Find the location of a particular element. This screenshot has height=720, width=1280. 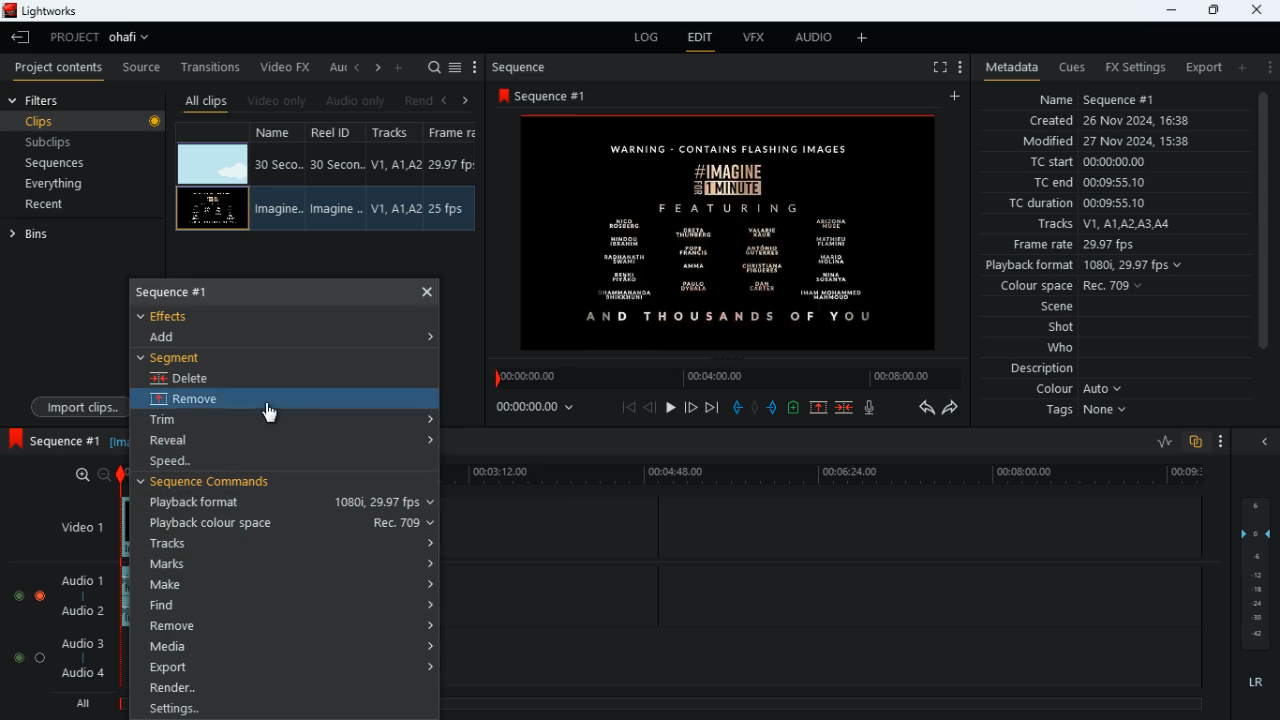

left is located at coordinates (447, 100).